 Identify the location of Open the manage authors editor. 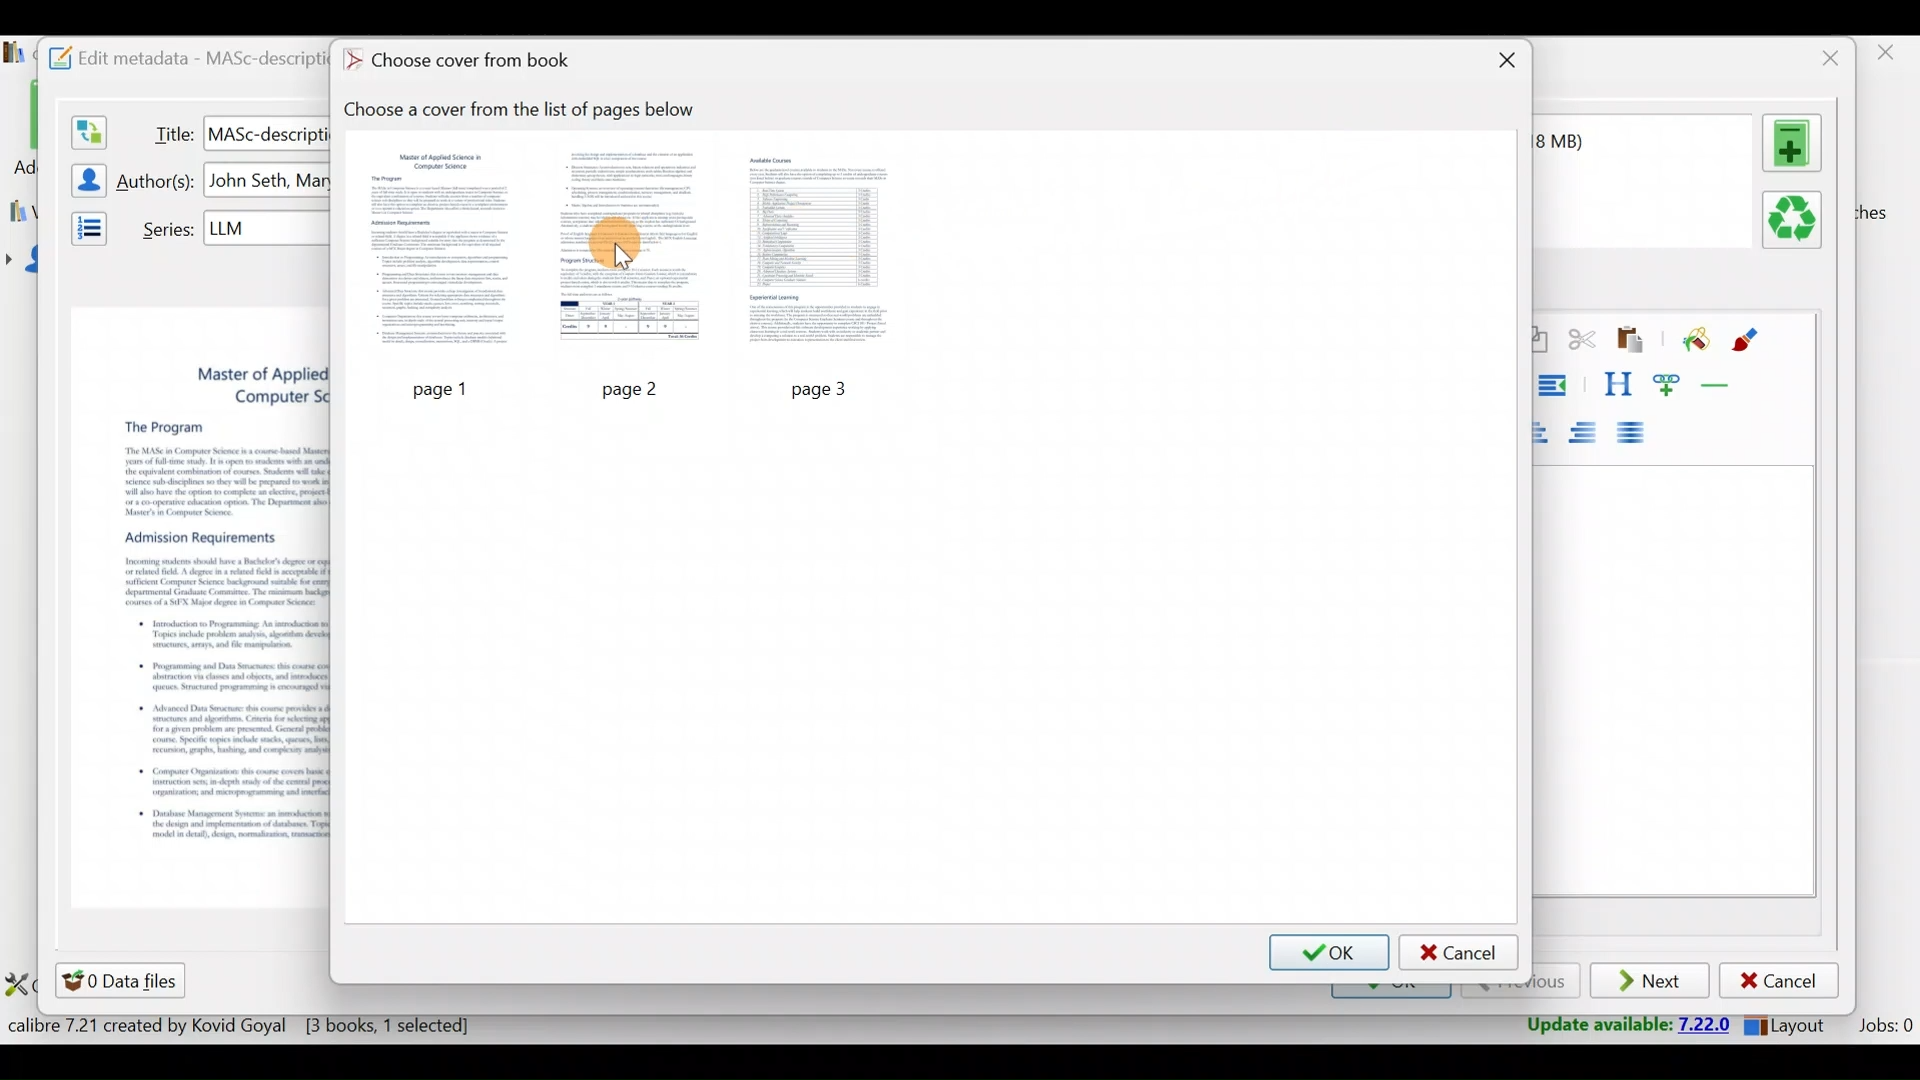
(83, 177).